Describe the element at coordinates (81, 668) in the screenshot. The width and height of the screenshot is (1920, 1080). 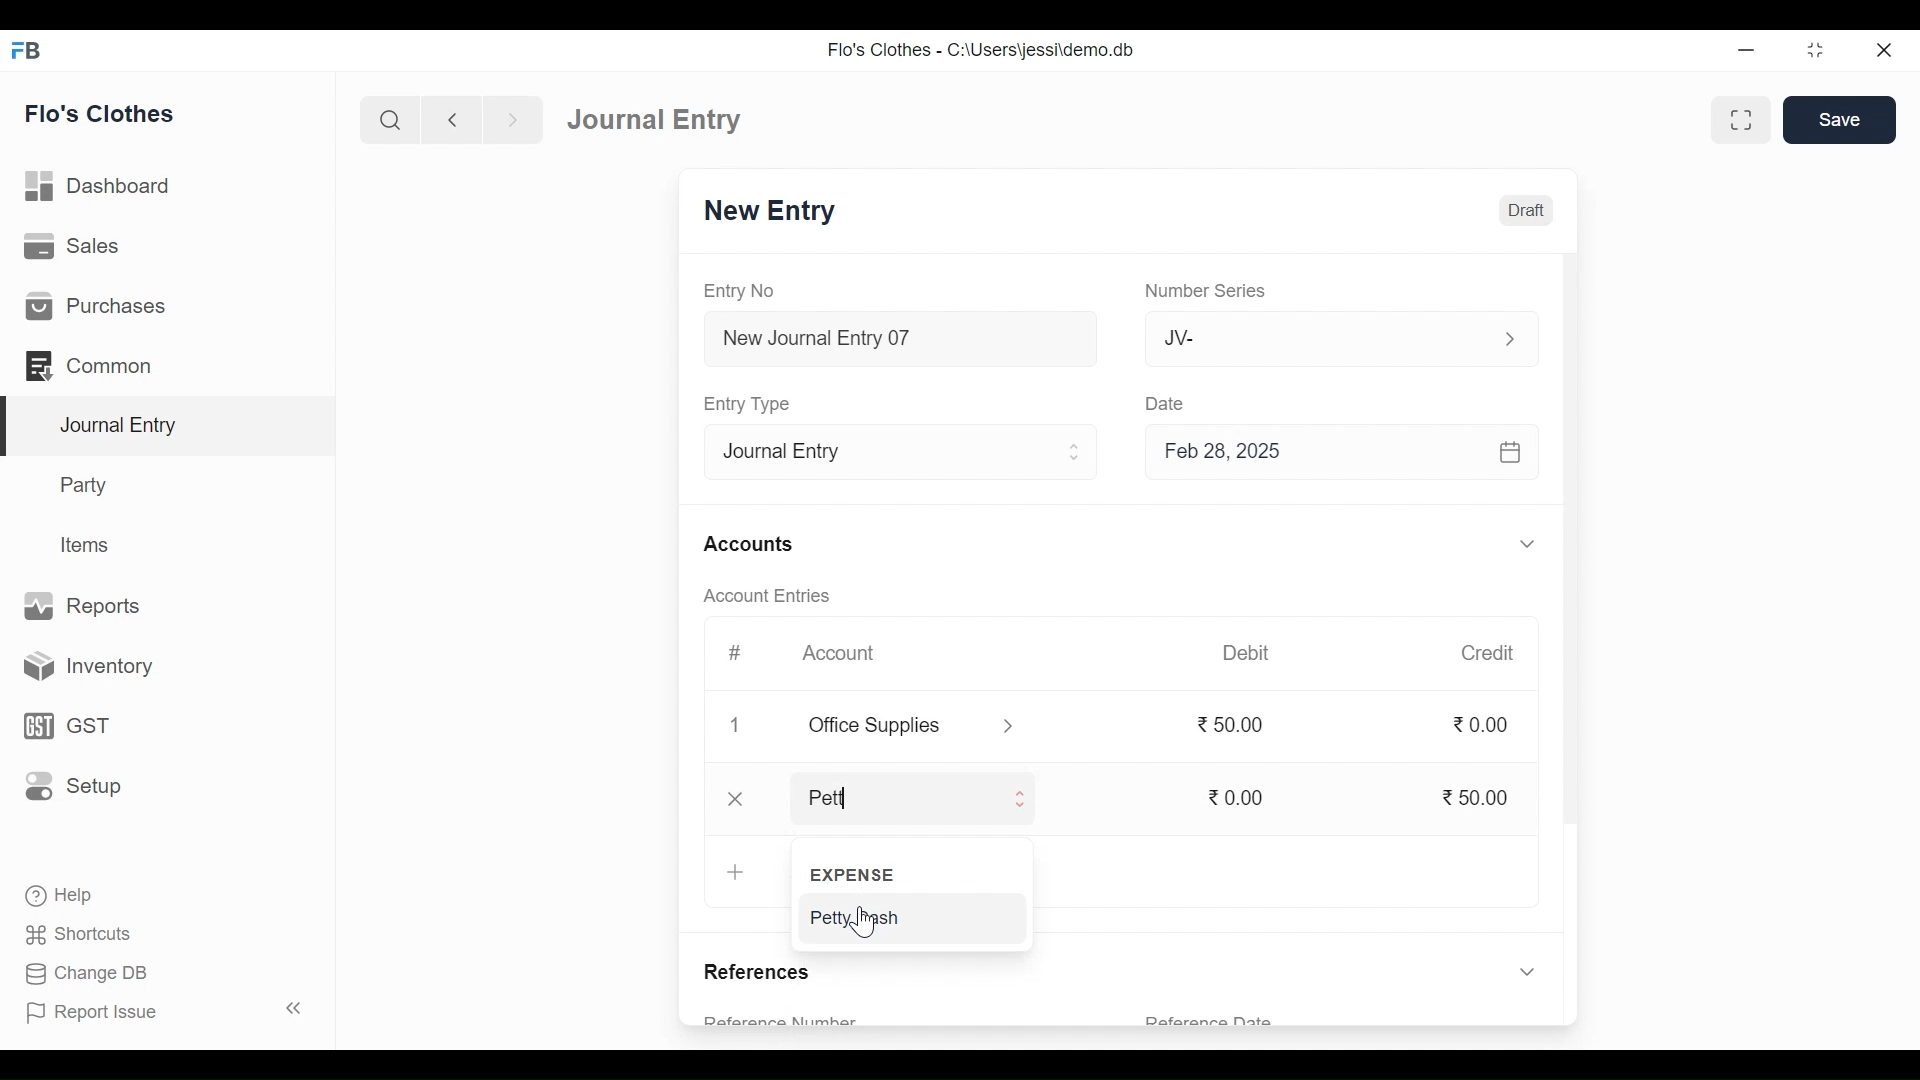
I see `Inventory` at that location.